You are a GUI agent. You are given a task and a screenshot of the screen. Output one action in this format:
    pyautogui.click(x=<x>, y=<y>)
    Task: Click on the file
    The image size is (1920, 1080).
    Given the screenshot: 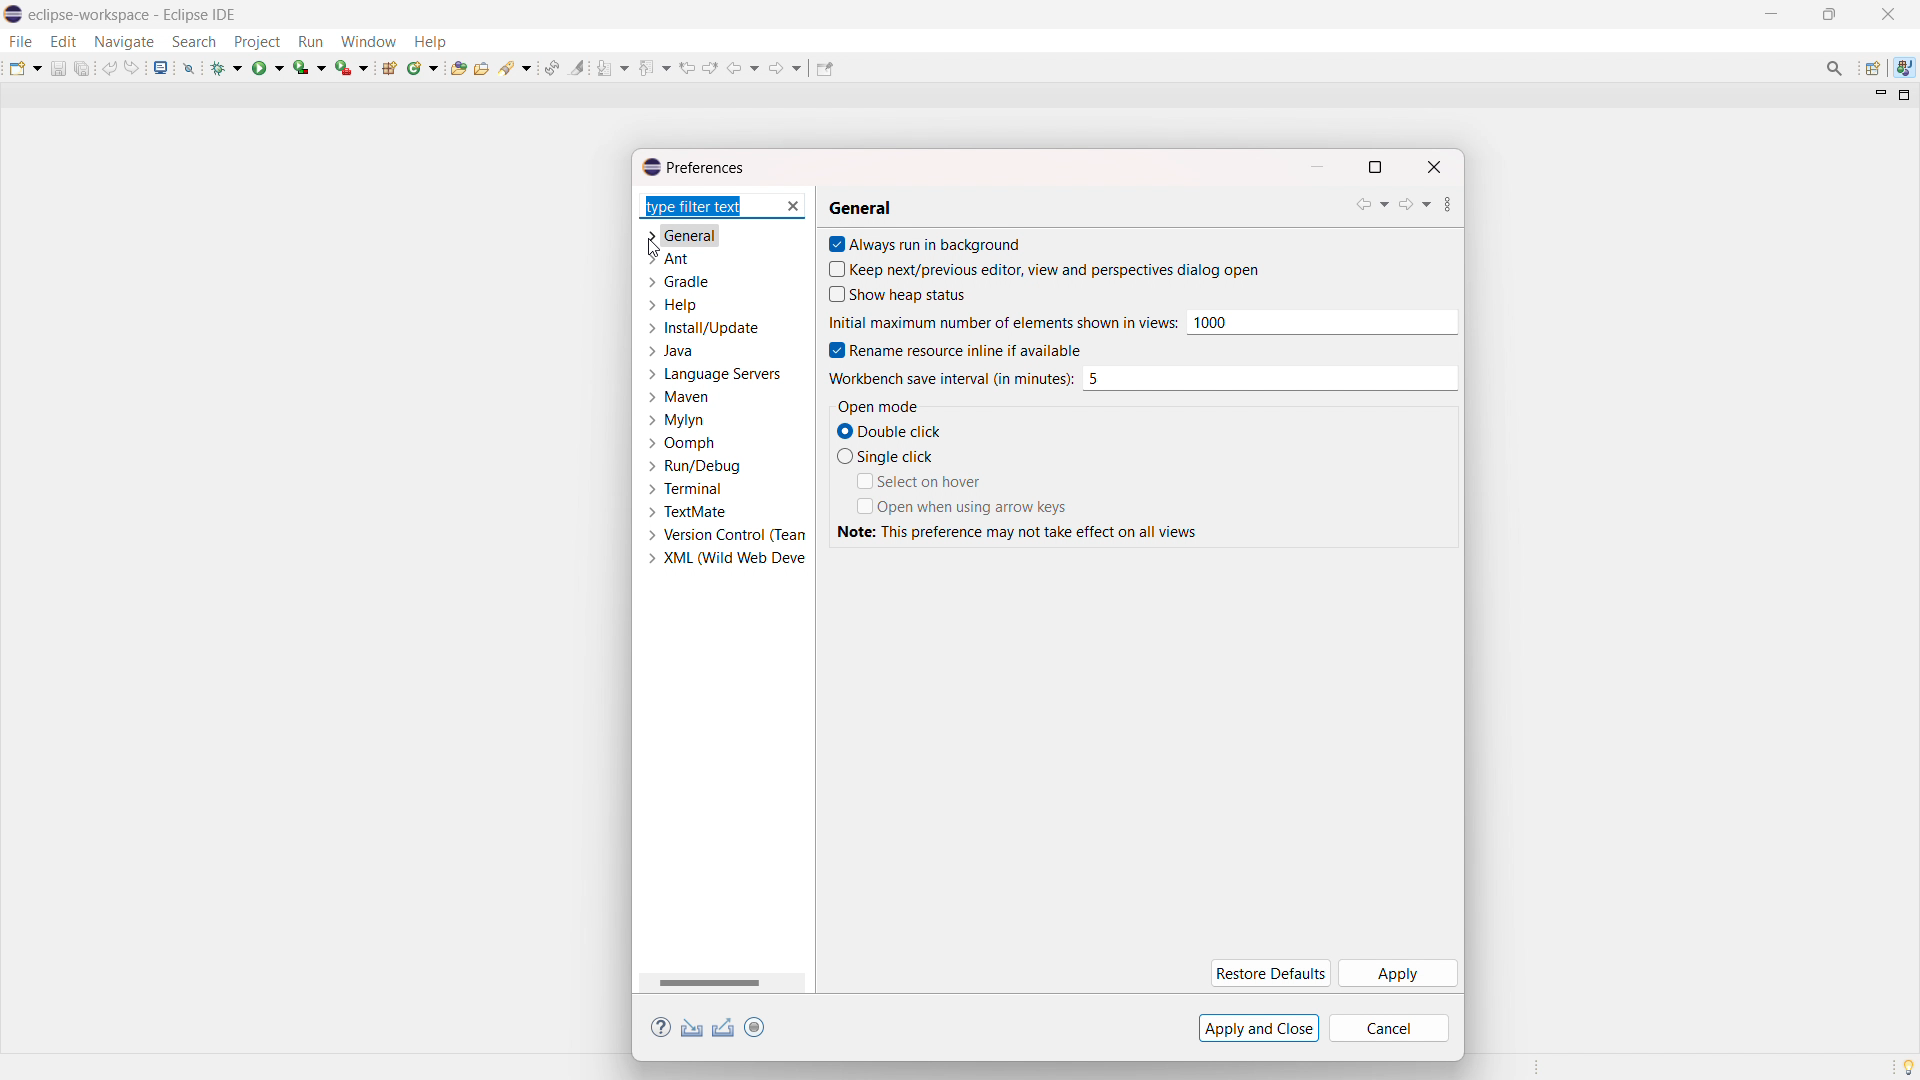 What is the action you would take?
    pyautogui.click(x=19, y=41)
    